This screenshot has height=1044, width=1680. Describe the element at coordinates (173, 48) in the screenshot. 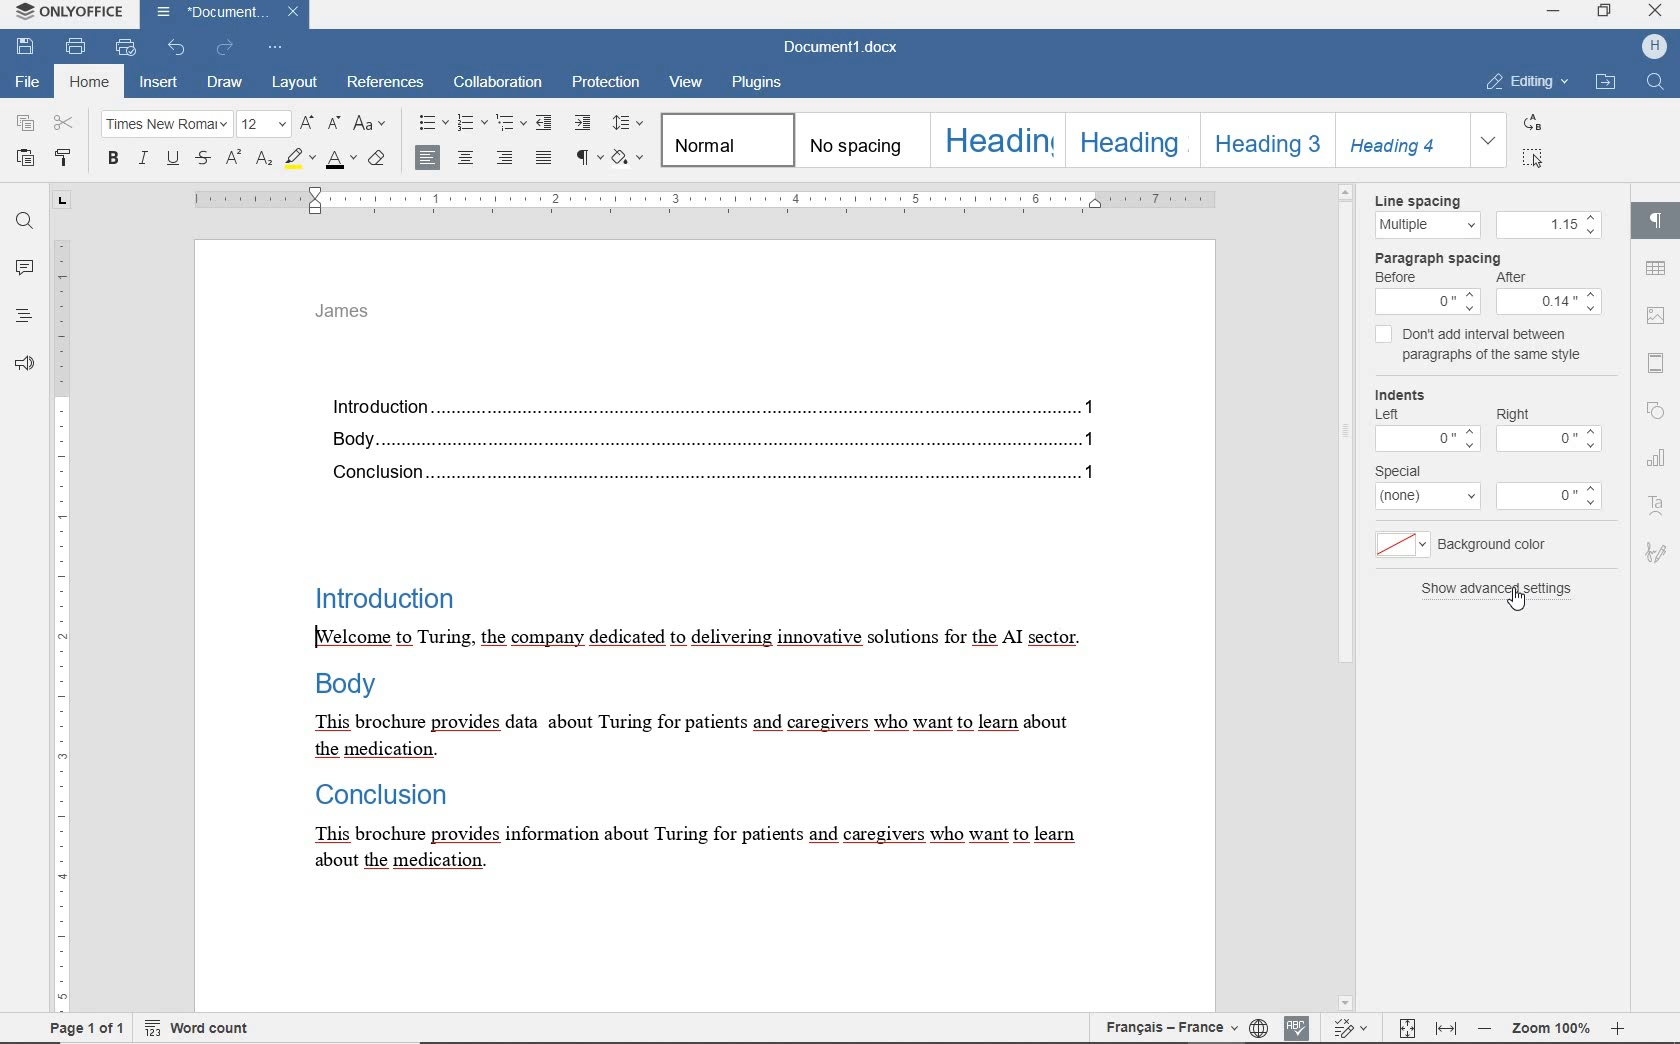

I see `undo` at that location.